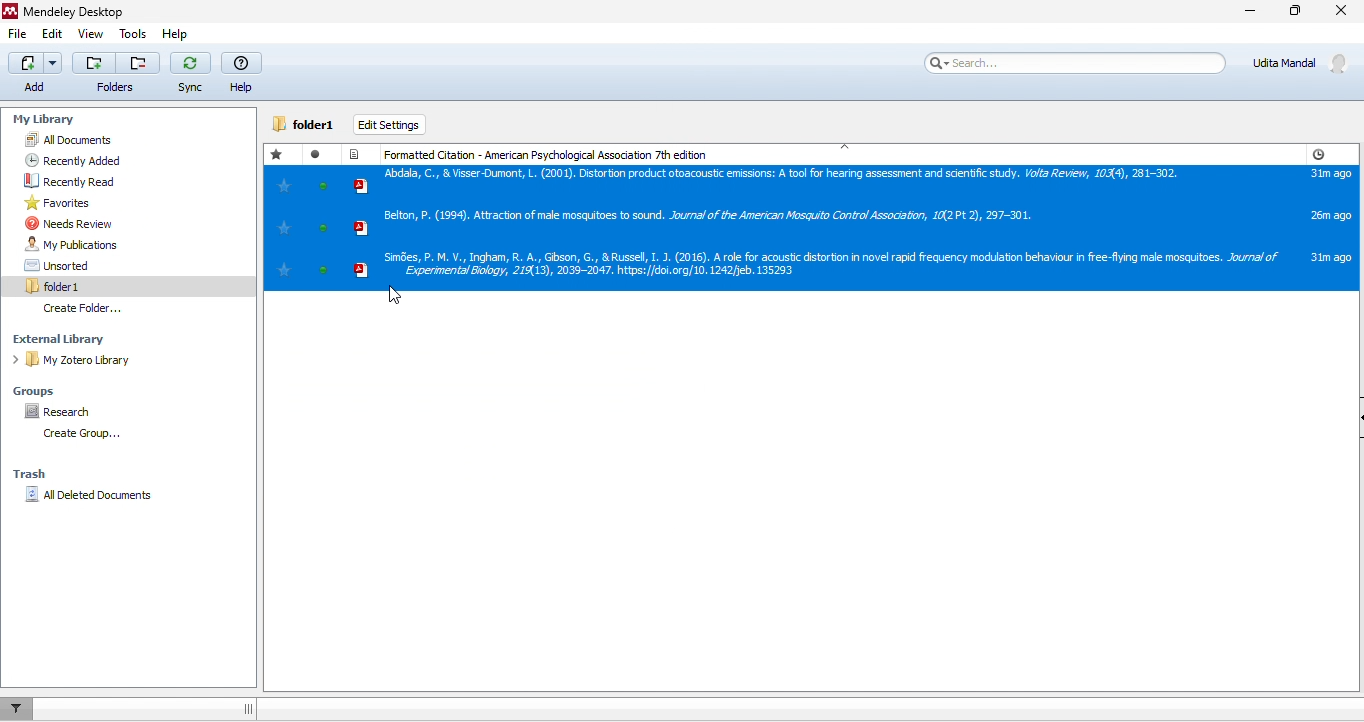 This screenshot has width=1364, height=722. I want to click on create folder, so click(98, 308).